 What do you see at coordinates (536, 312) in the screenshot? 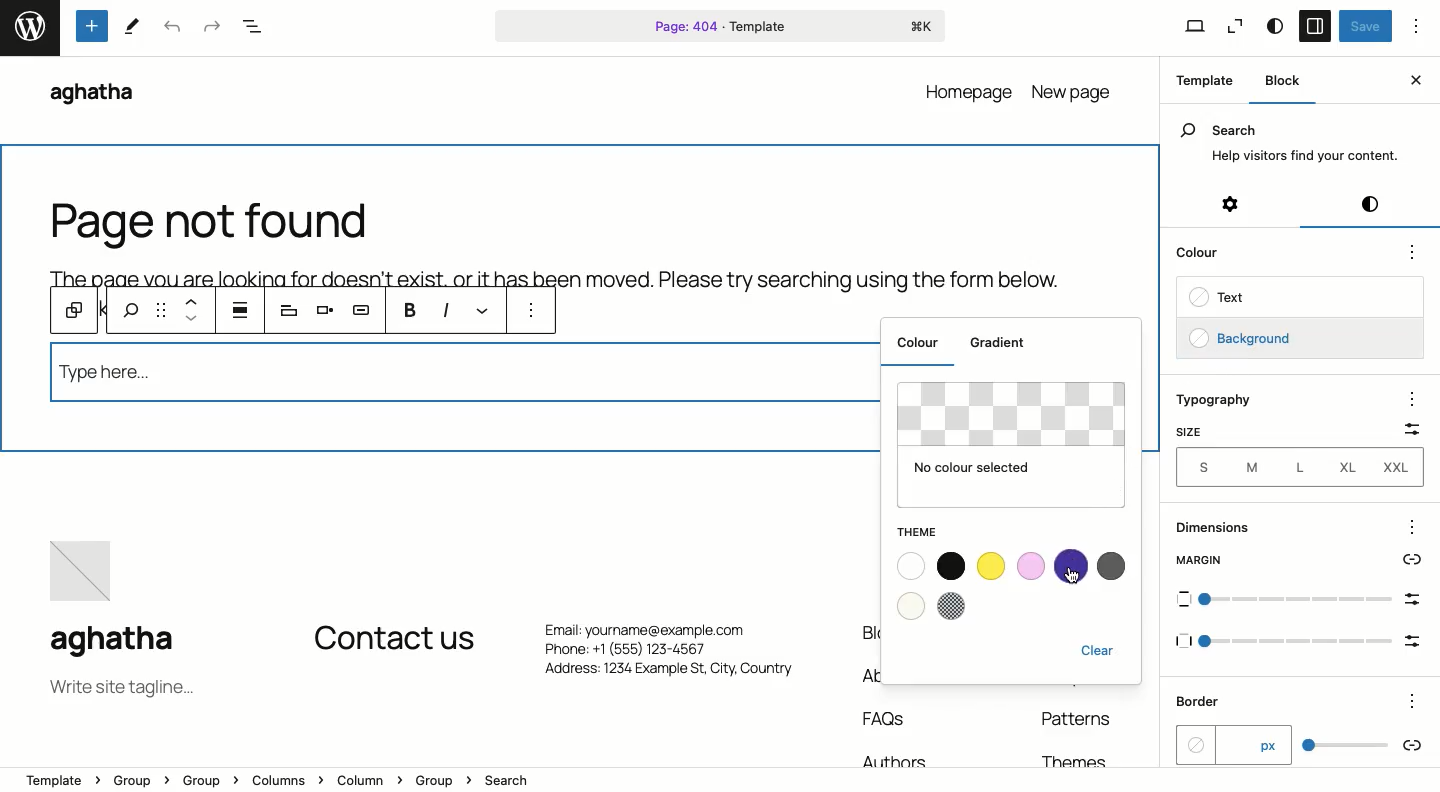
I see `More` at bounding box center [536, 312].